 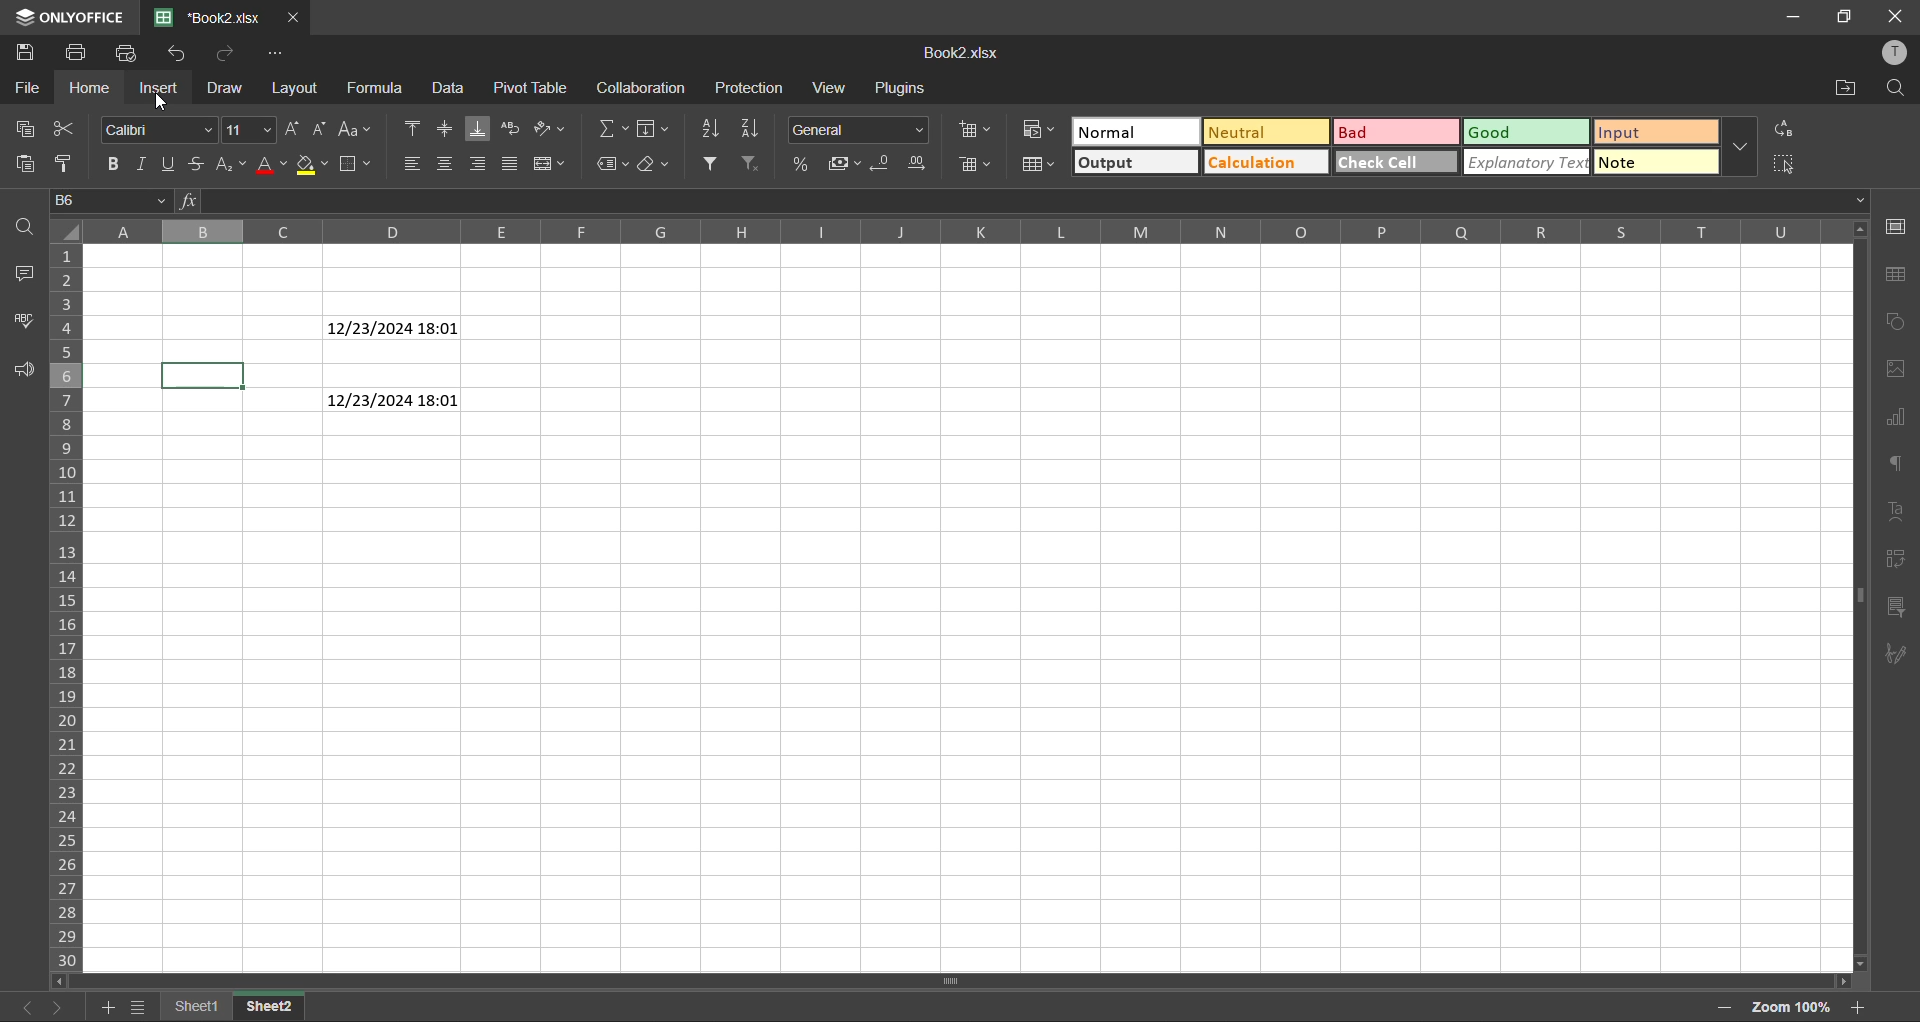 I want to click on fill color, so click(x=311, y=165).